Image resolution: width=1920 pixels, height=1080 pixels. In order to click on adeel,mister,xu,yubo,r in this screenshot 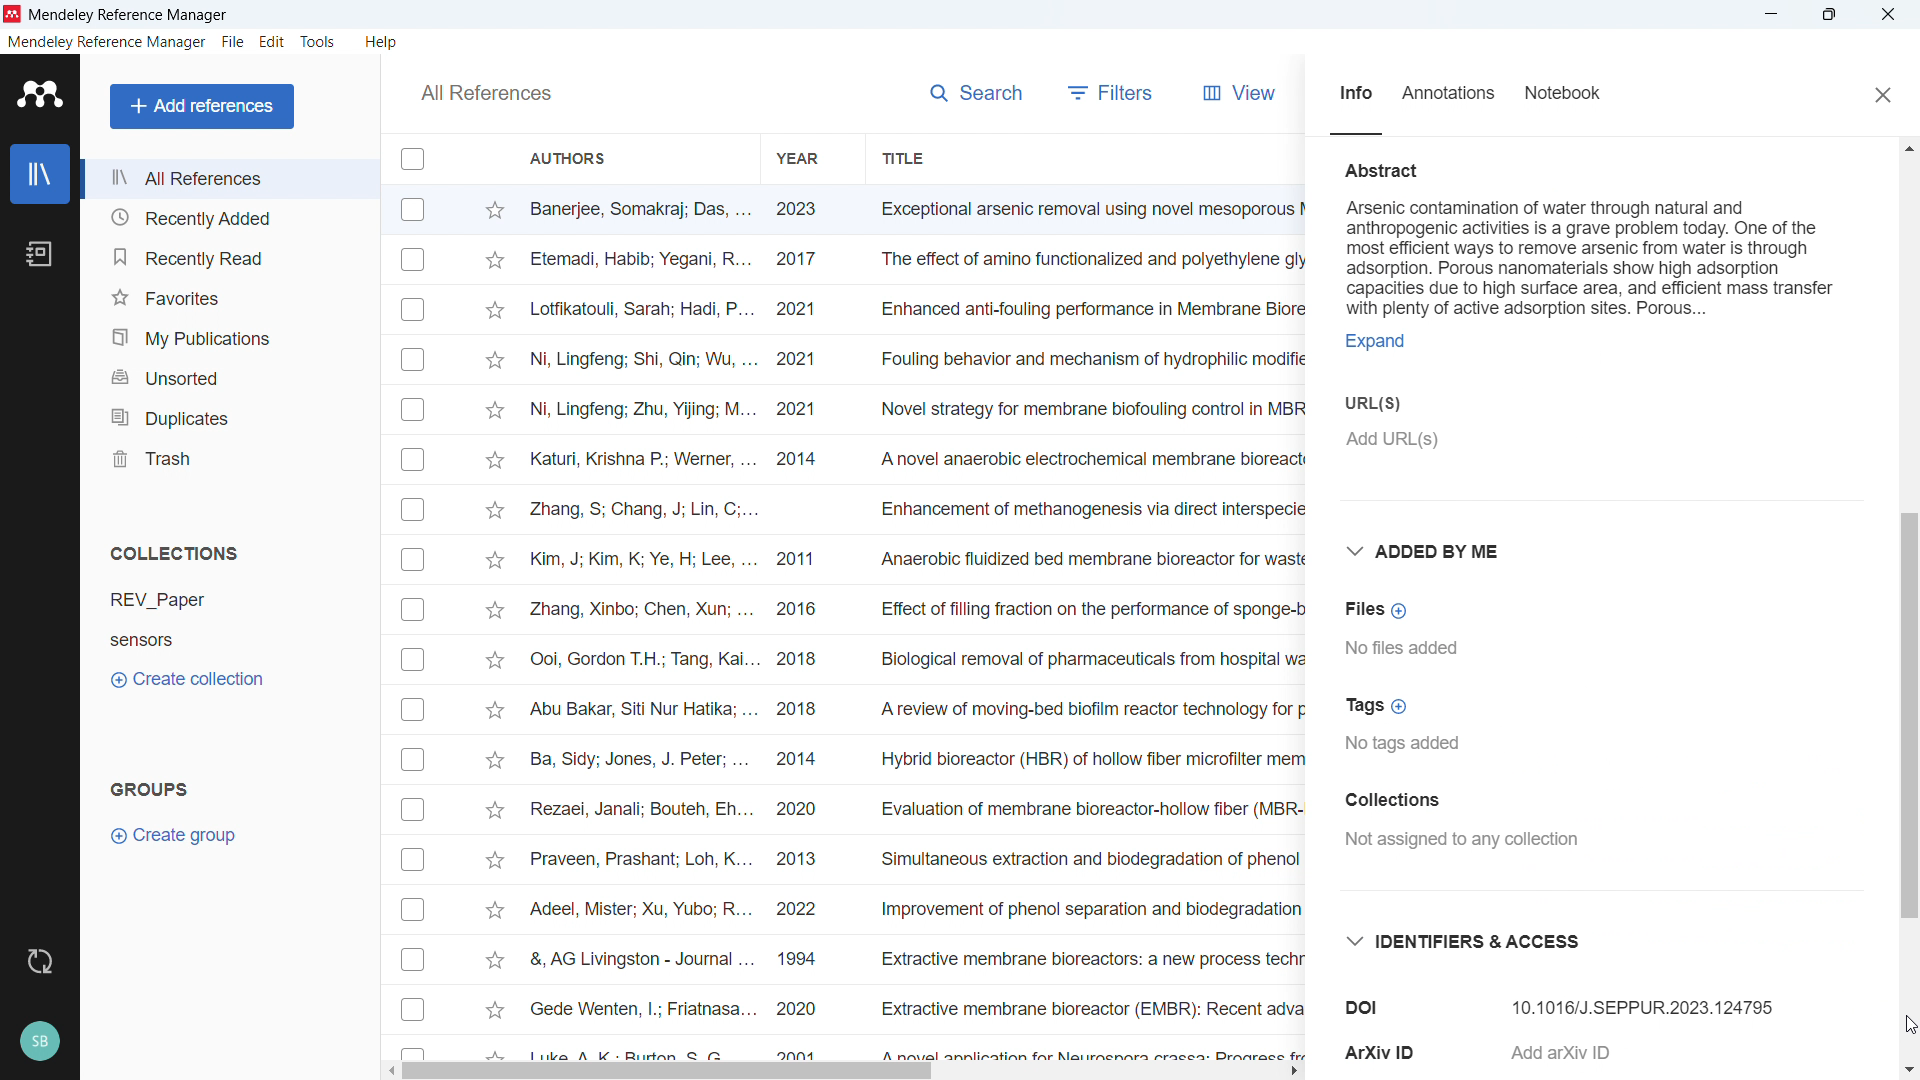, I will do `click(639, 910)`.